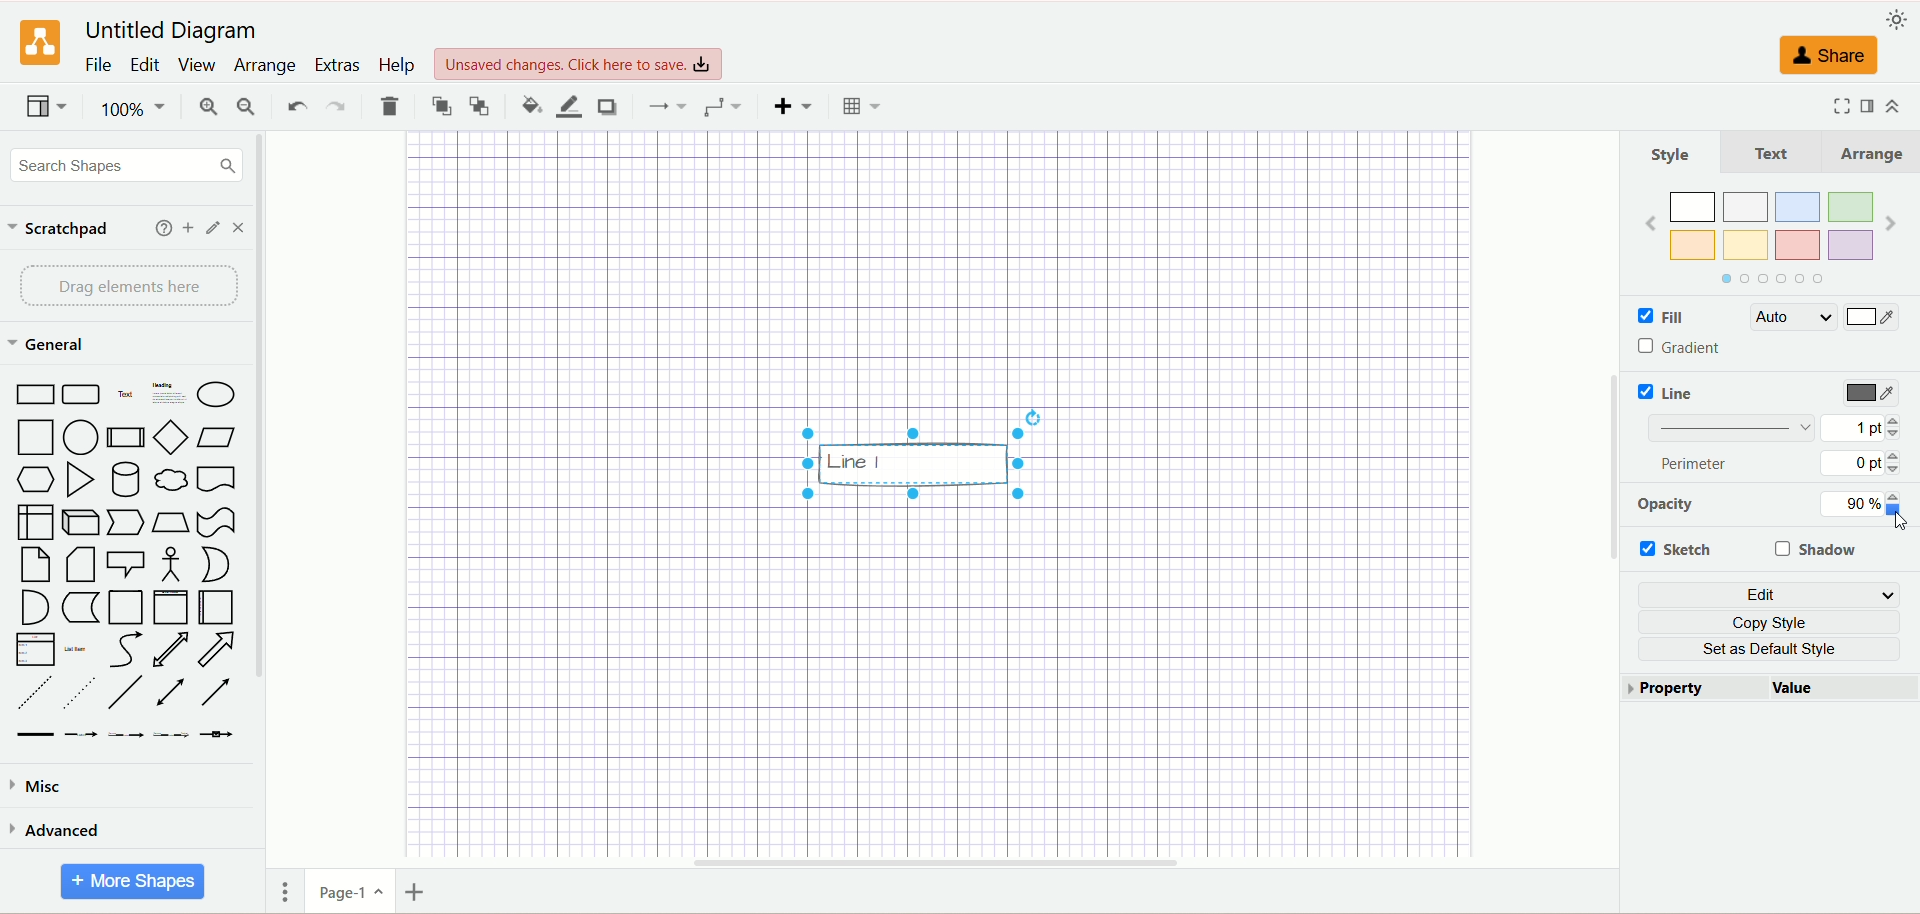 This screenshot has width=1920, height=914. What do you see at coordinates (38, 43) in the screenshot?
I see `logo` at bounding box center [38, 43].